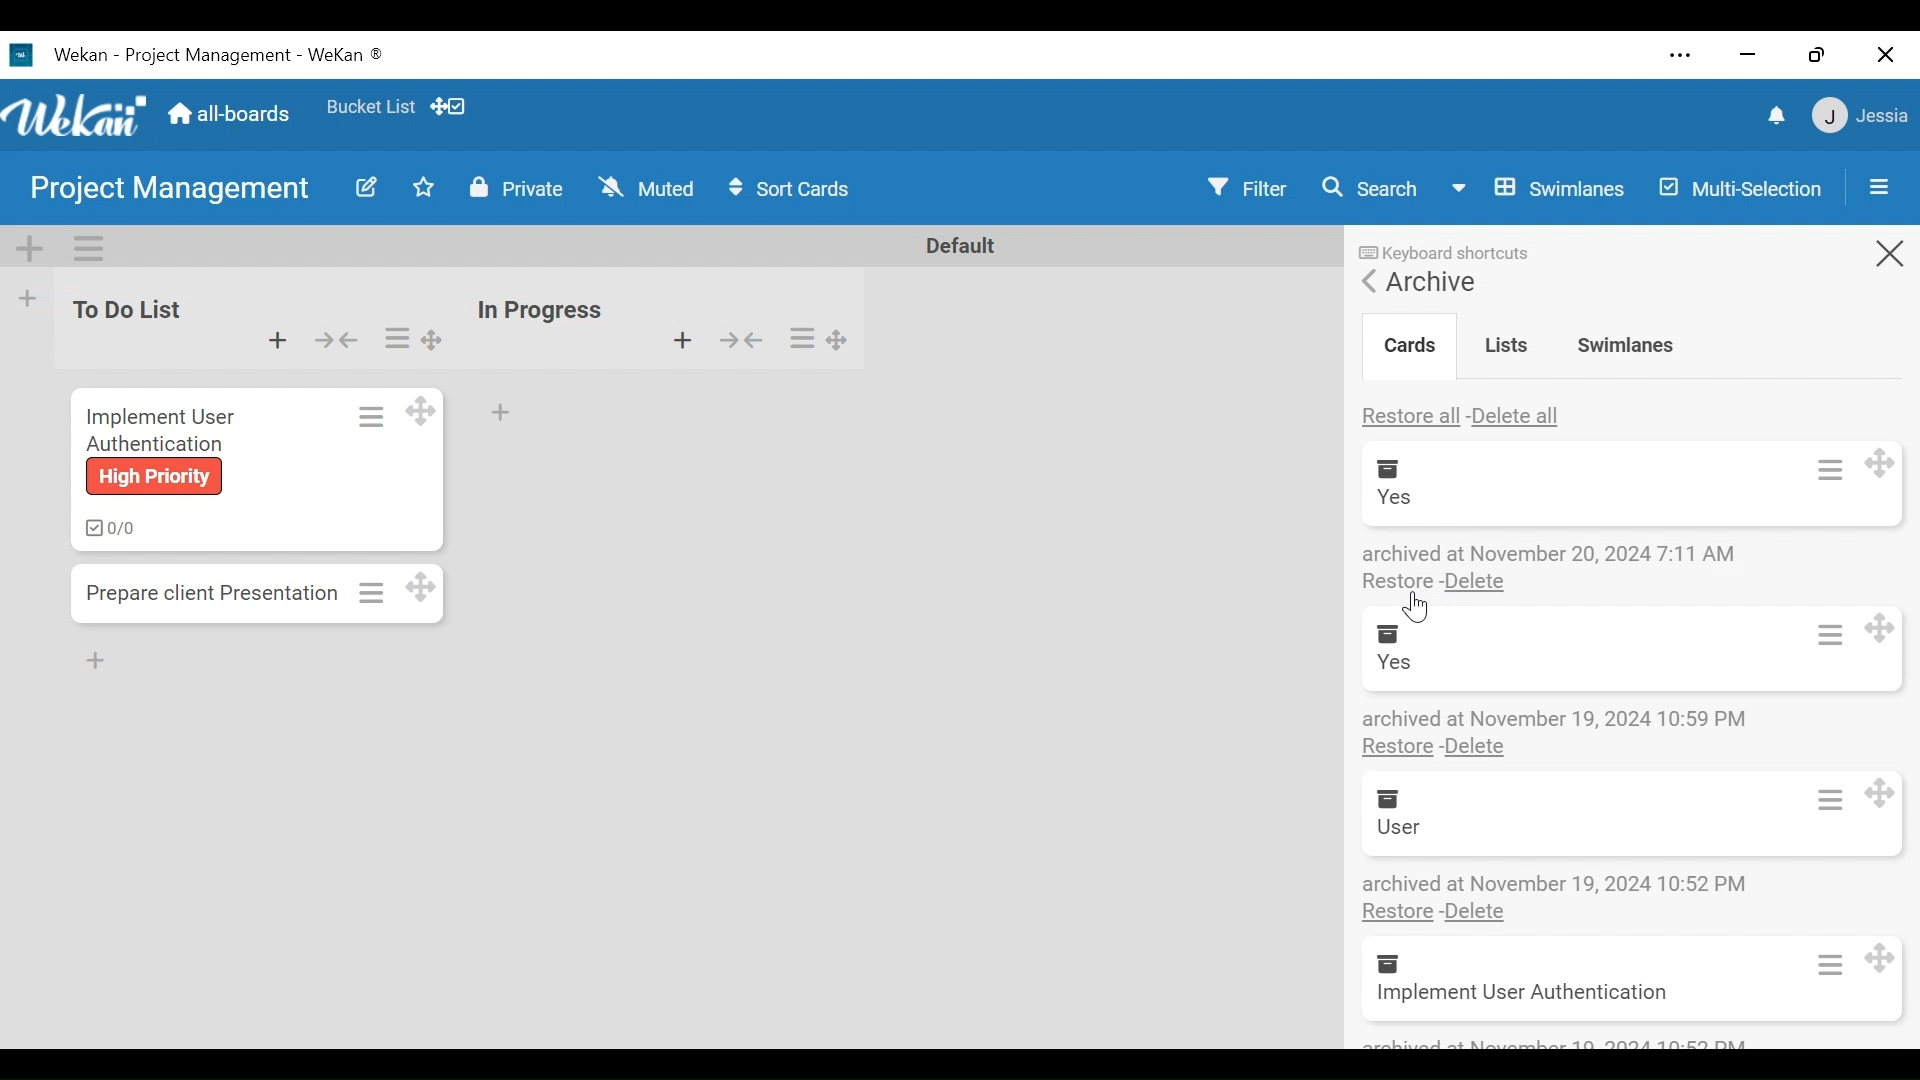  Describe the element at coordinates (1406, 341) in the screenshot. I see `Cards` at that location.